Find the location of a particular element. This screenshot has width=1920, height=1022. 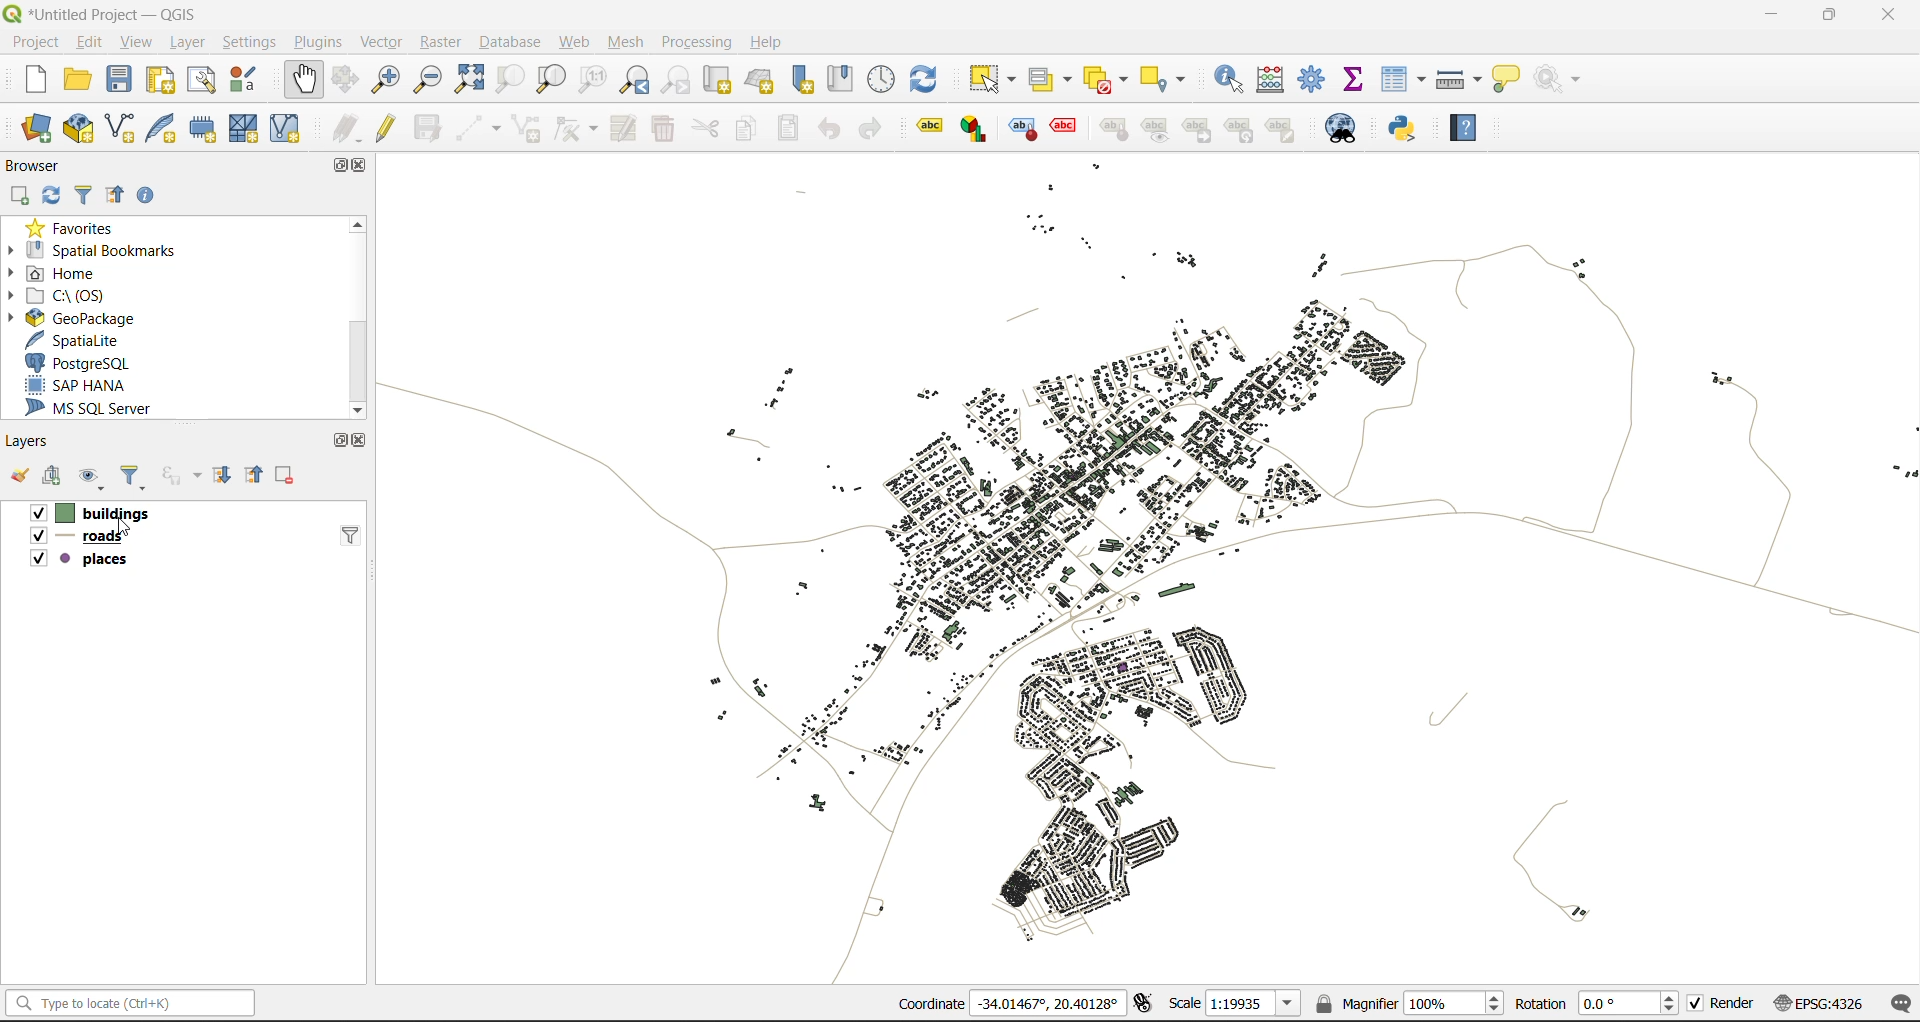

change label properties is located at coordinates (1280, 129).